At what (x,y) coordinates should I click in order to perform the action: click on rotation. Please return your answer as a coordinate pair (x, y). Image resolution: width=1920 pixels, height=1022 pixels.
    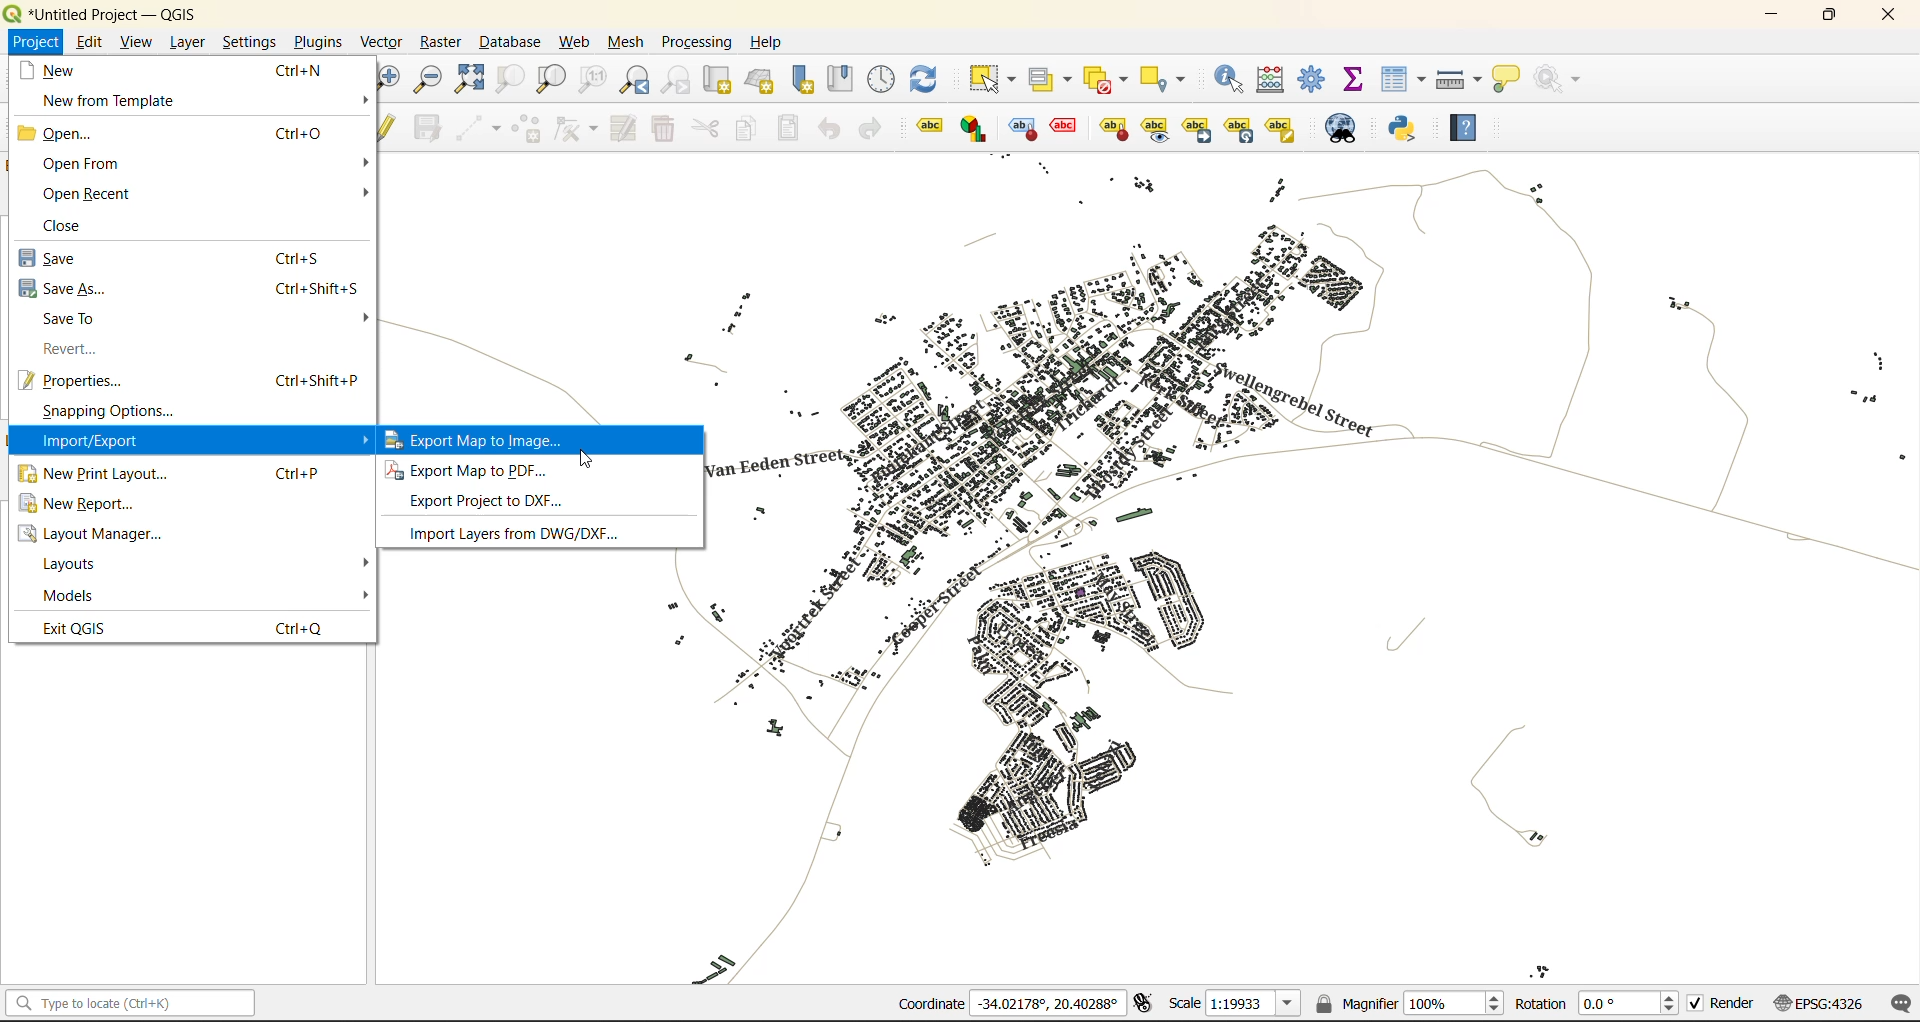
    Looking at the image, I should click on (1597, 1002).